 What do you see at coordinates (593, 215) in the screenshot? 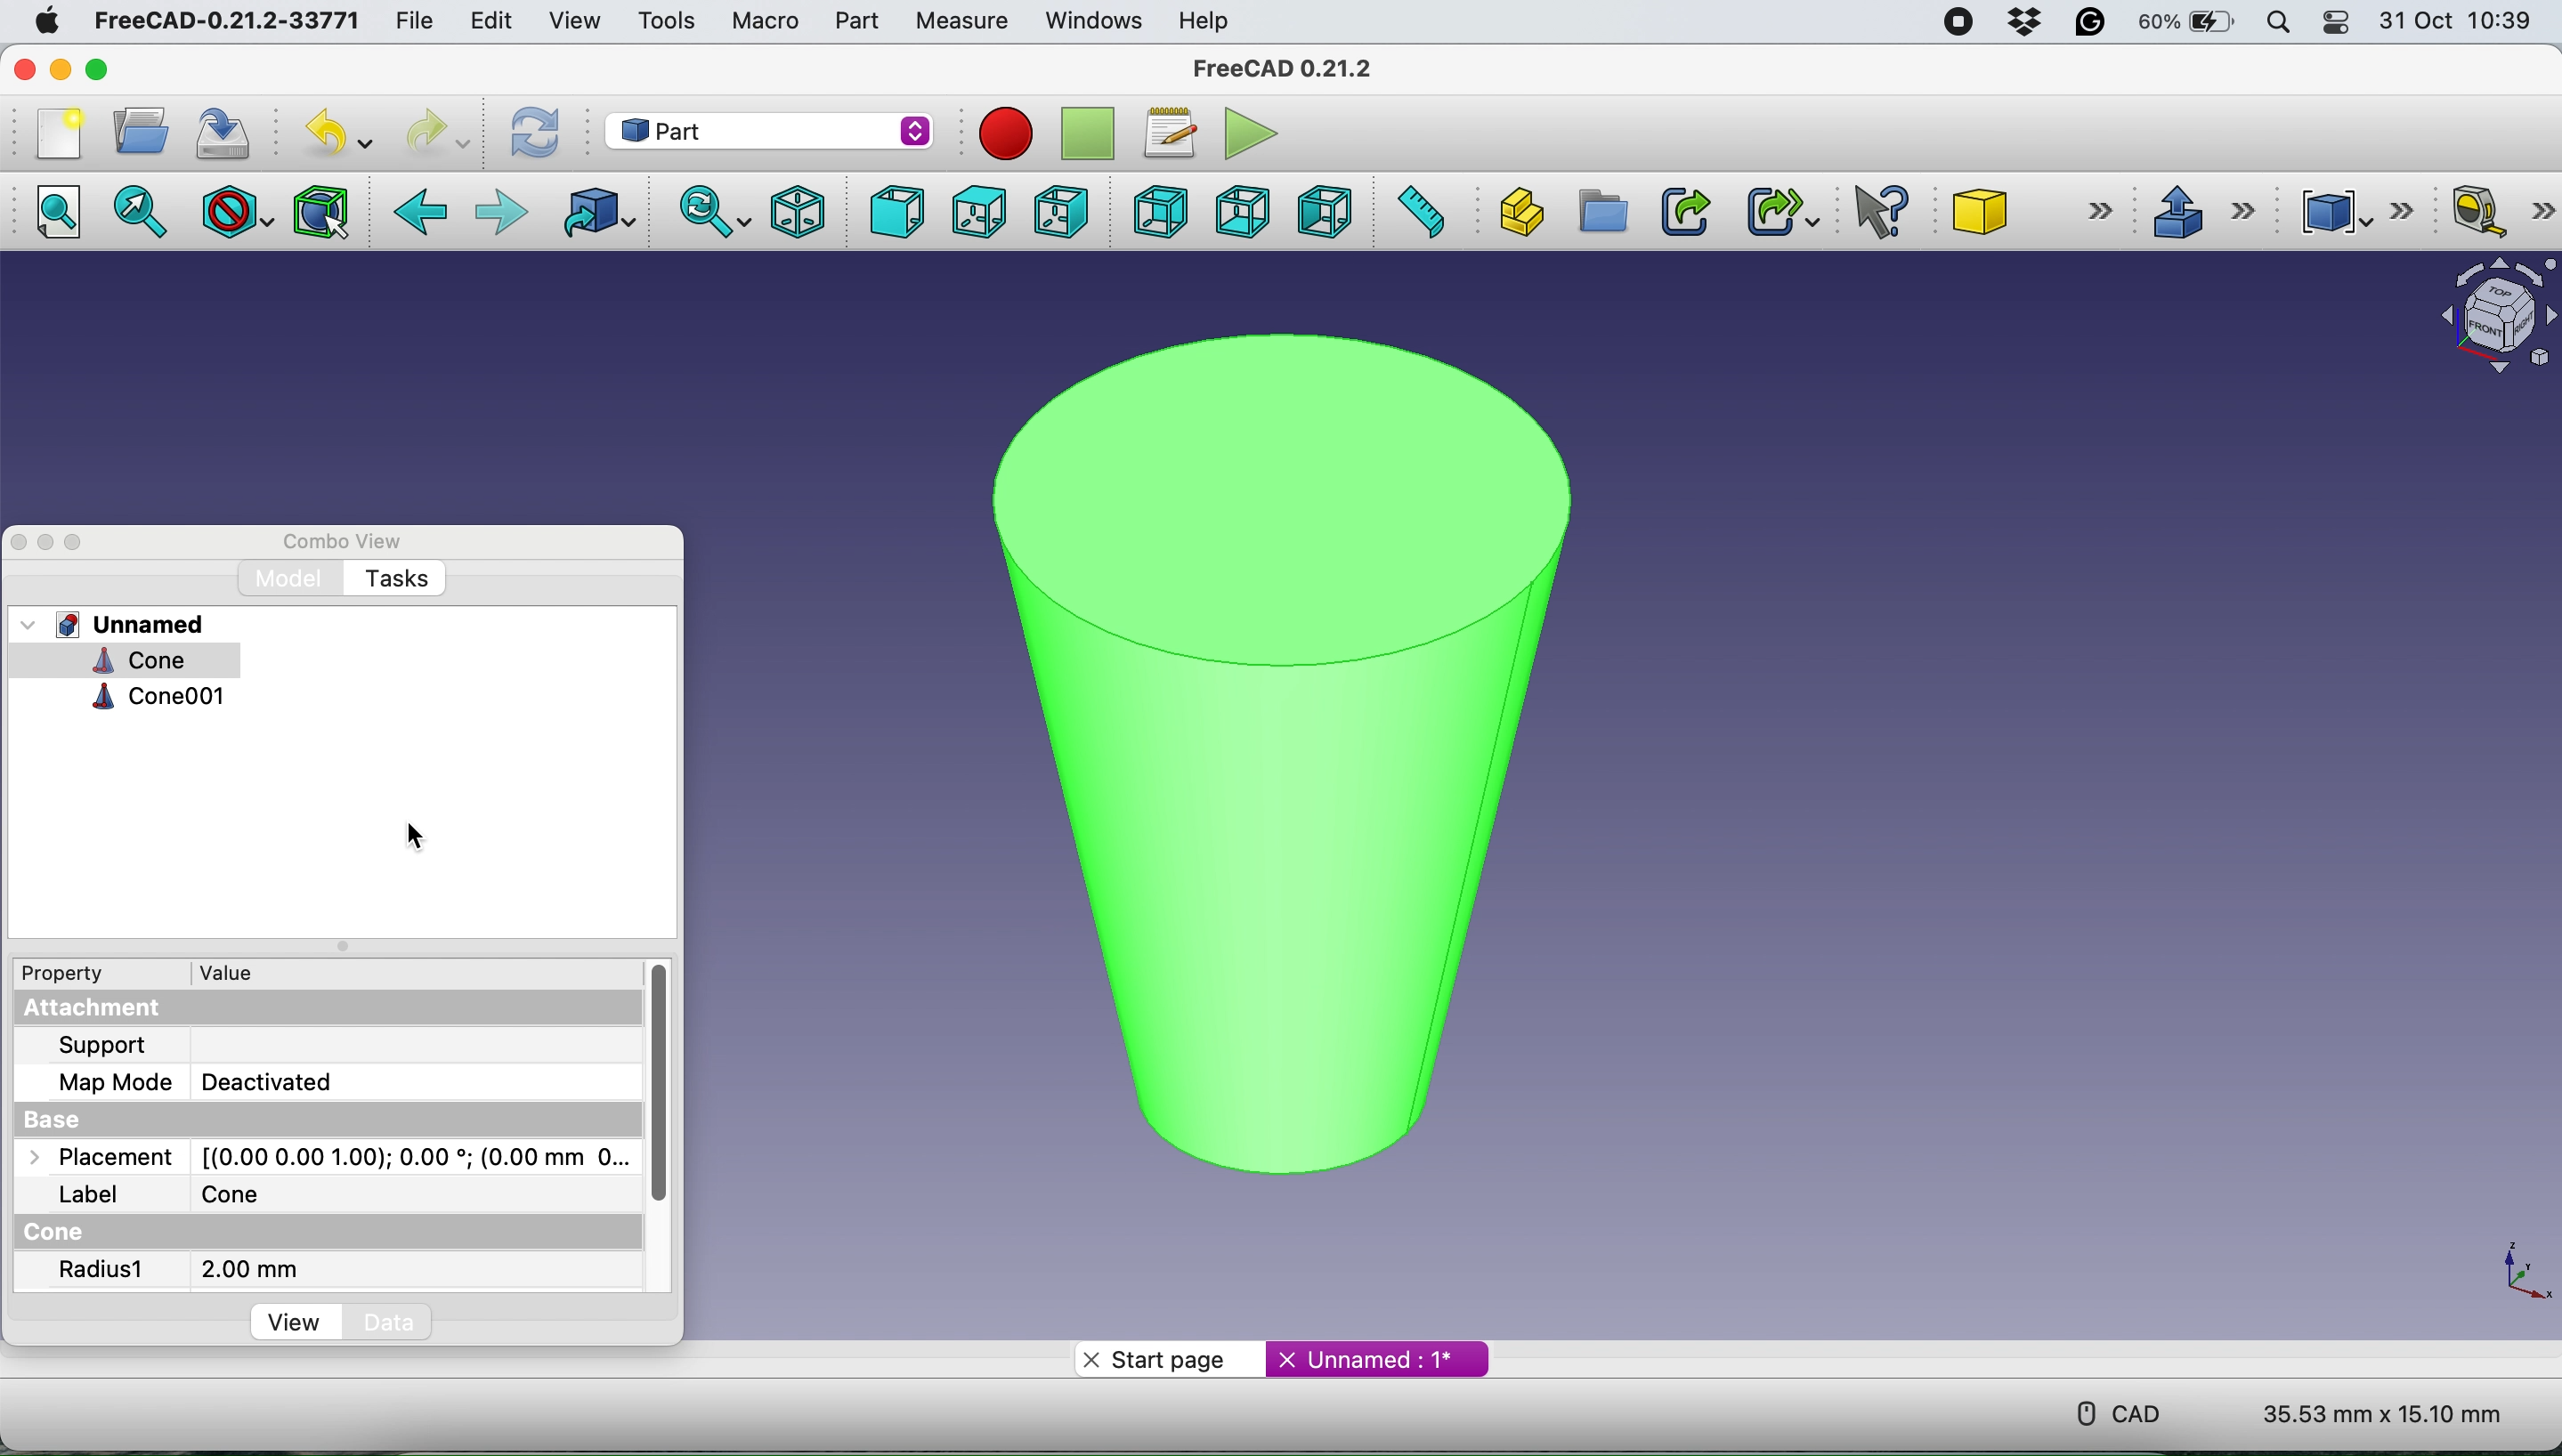
I see `go to linked object` at bounding box center [593, 215].